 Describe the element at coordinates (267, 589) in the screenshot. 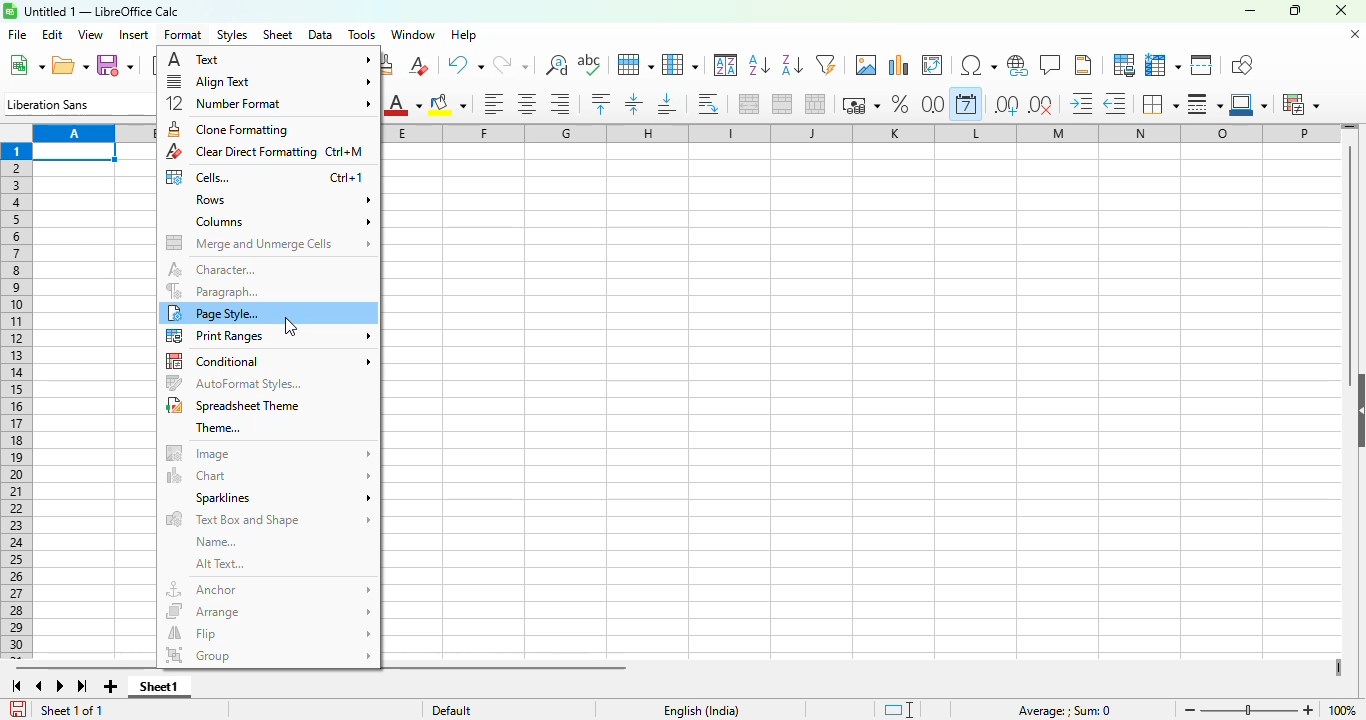

I see `anchor` at that location.